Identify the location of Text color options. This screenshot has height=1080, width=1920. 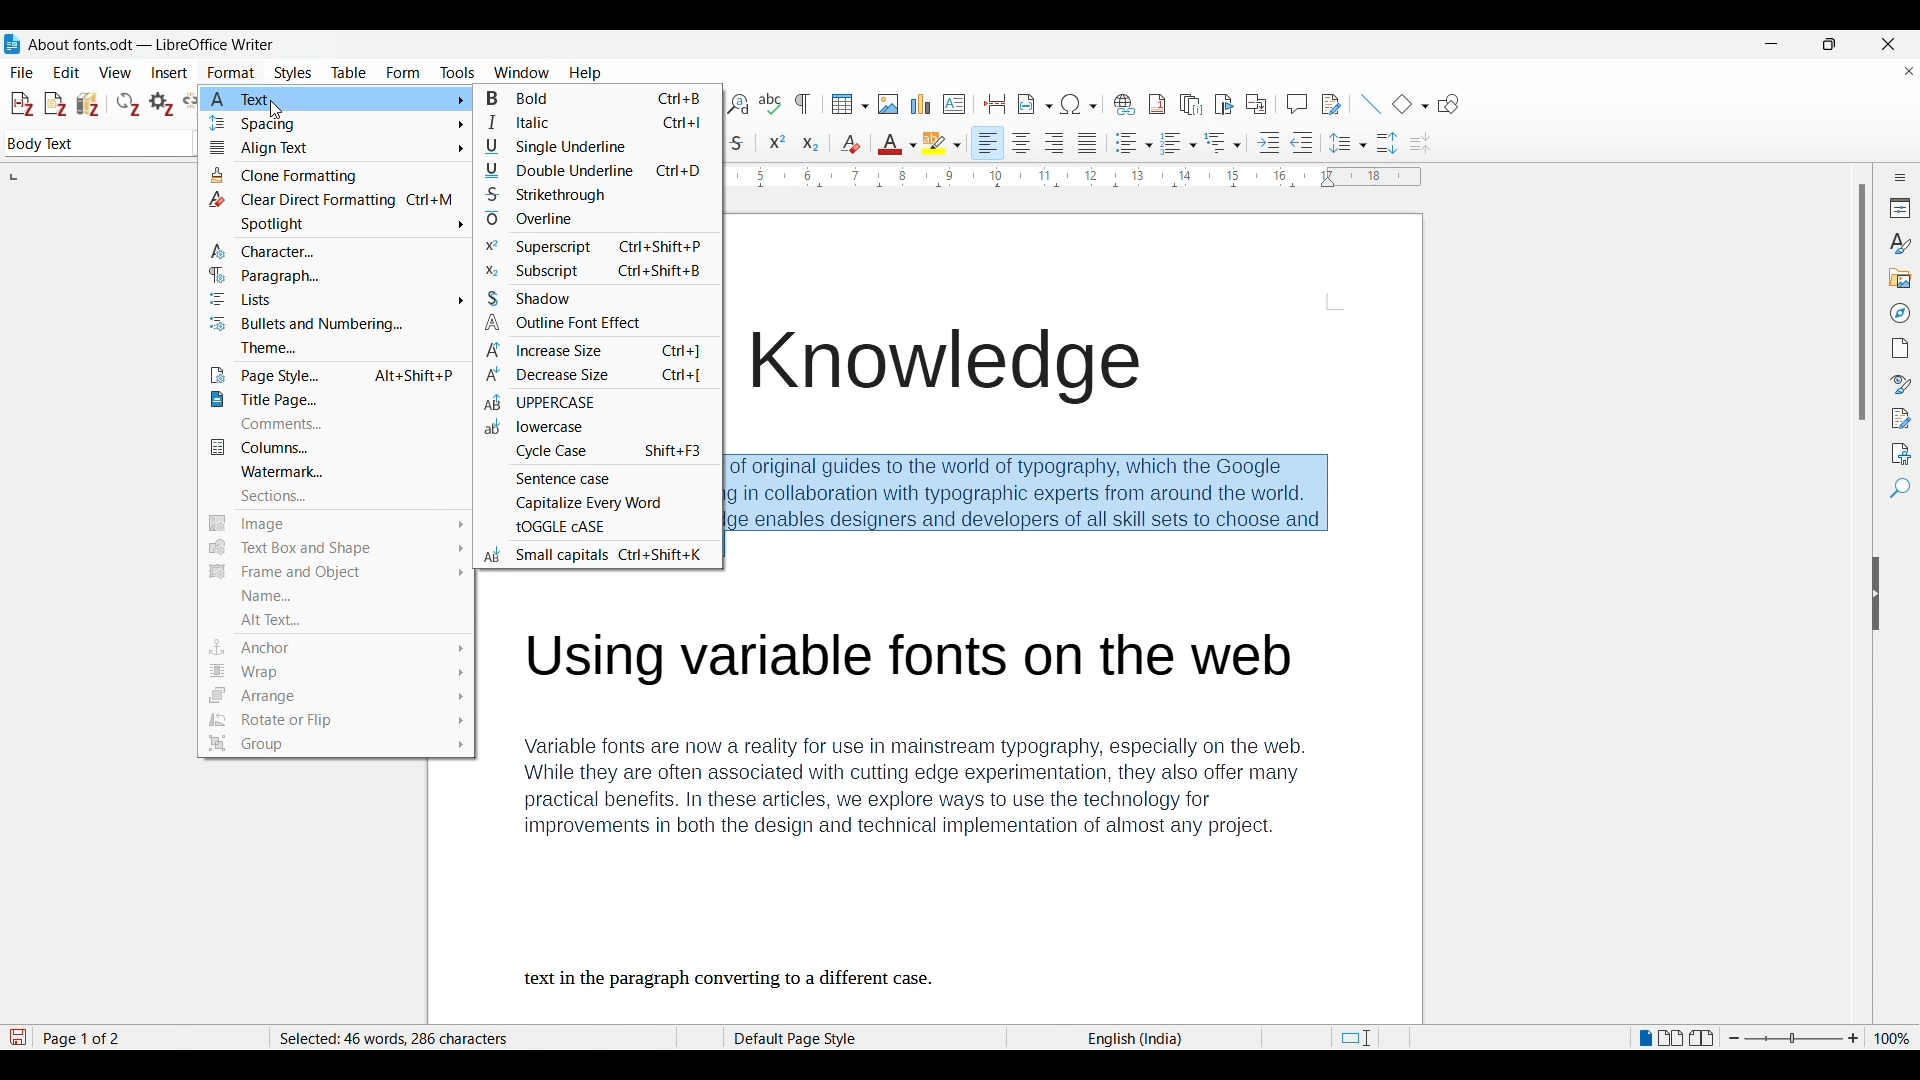
(898, 143).